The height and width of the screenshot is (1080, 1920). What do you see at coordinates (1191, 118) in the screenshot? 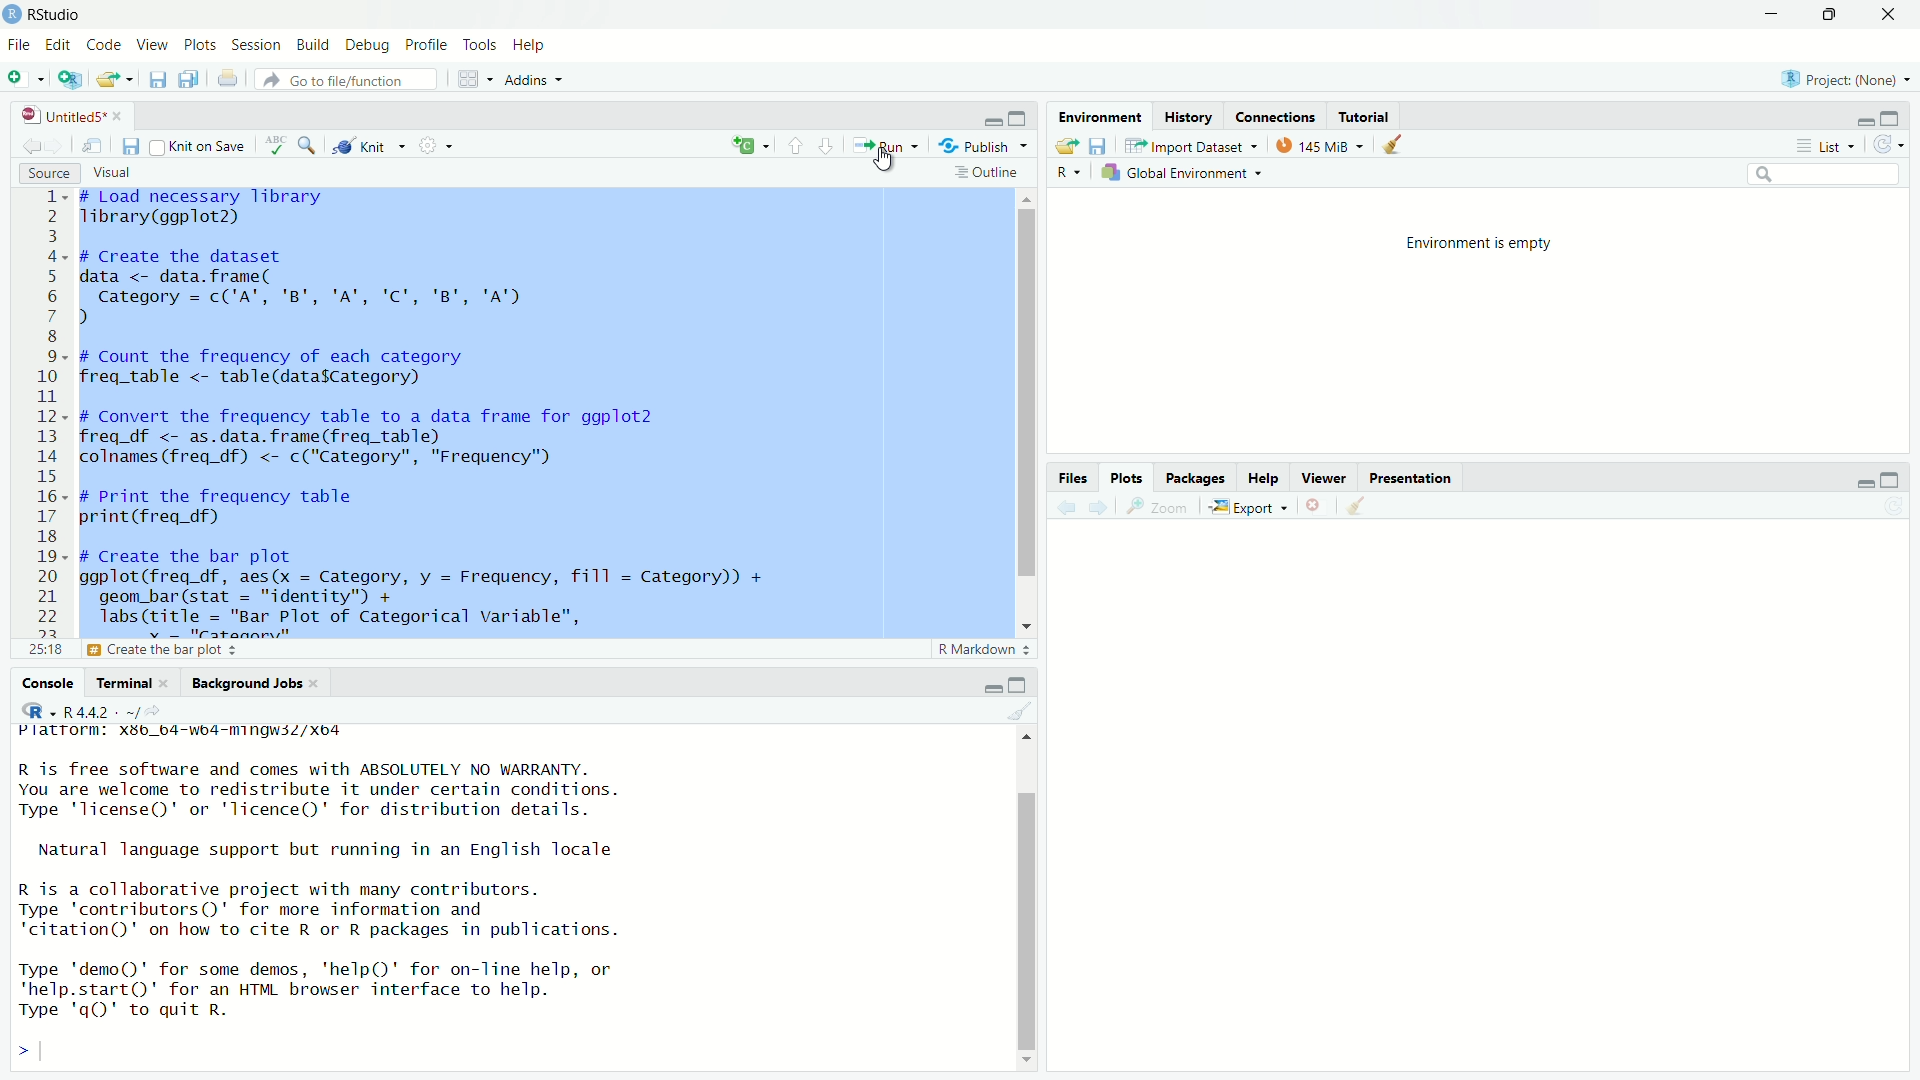
I see `history` at bounding box center [1191, 118].